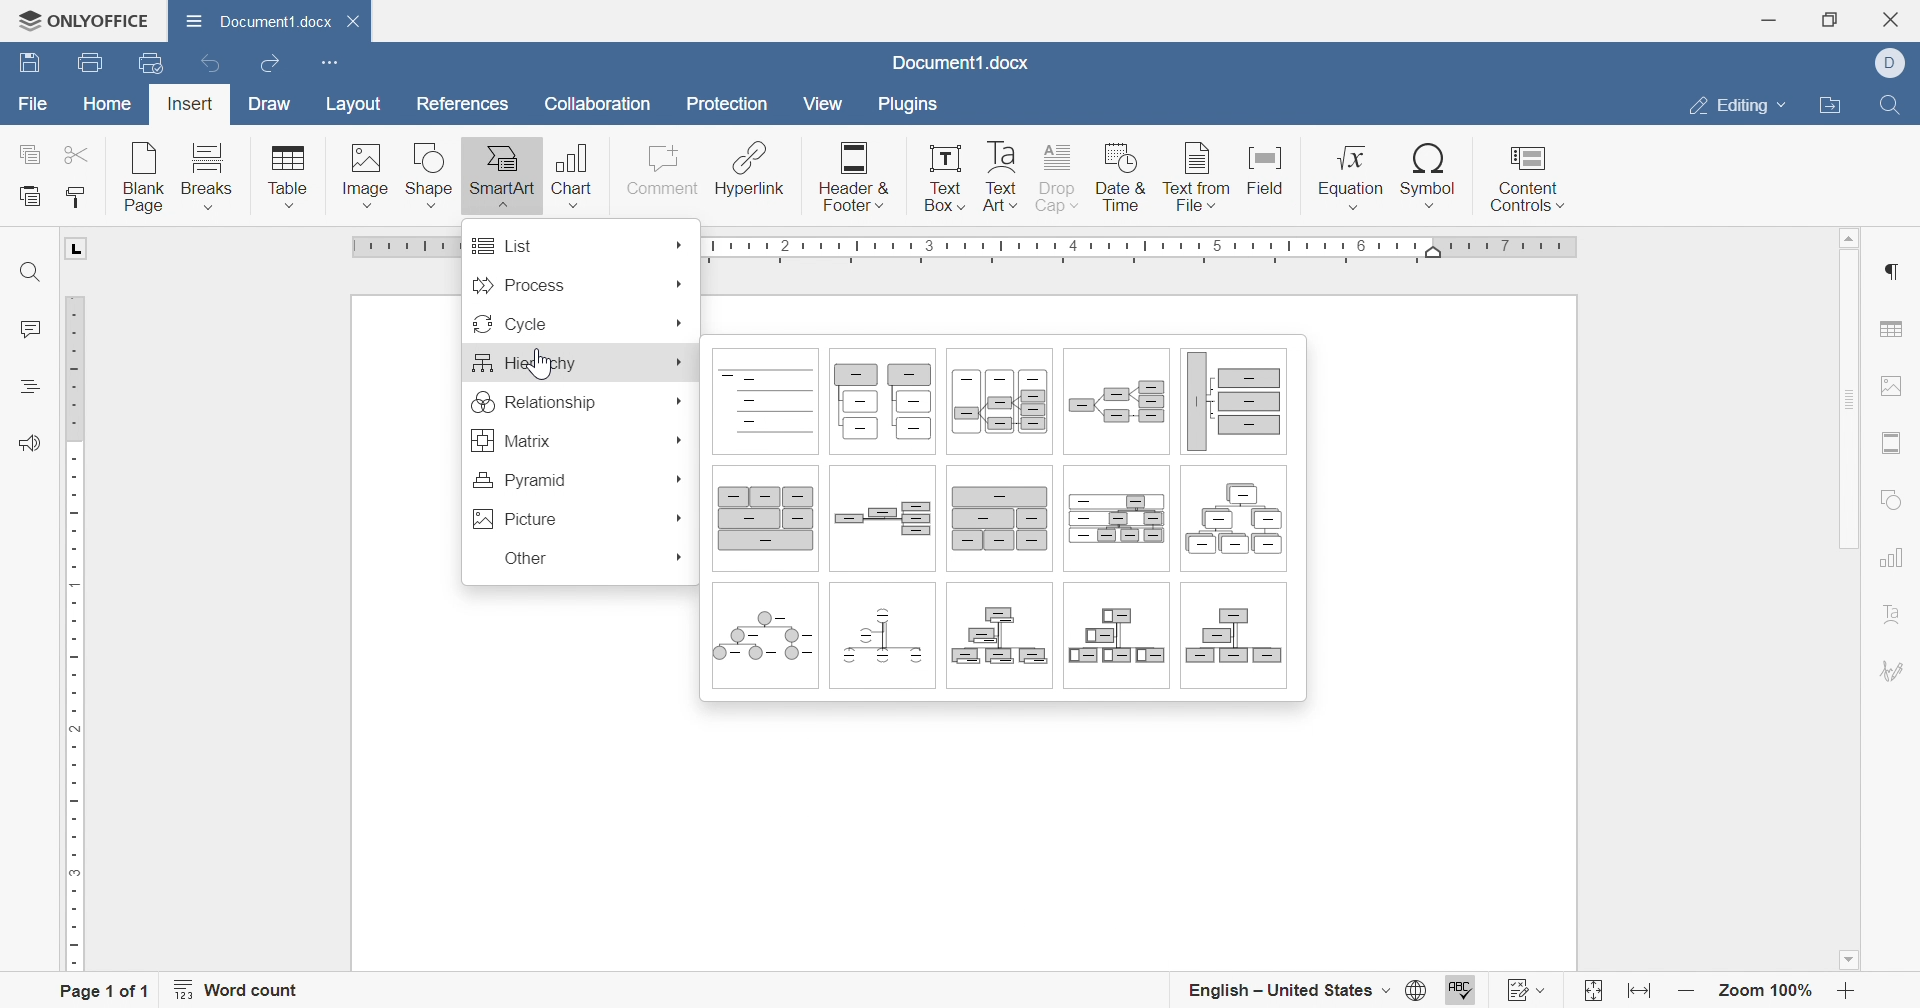  I want to click on Minimize, so click(1769, 21).